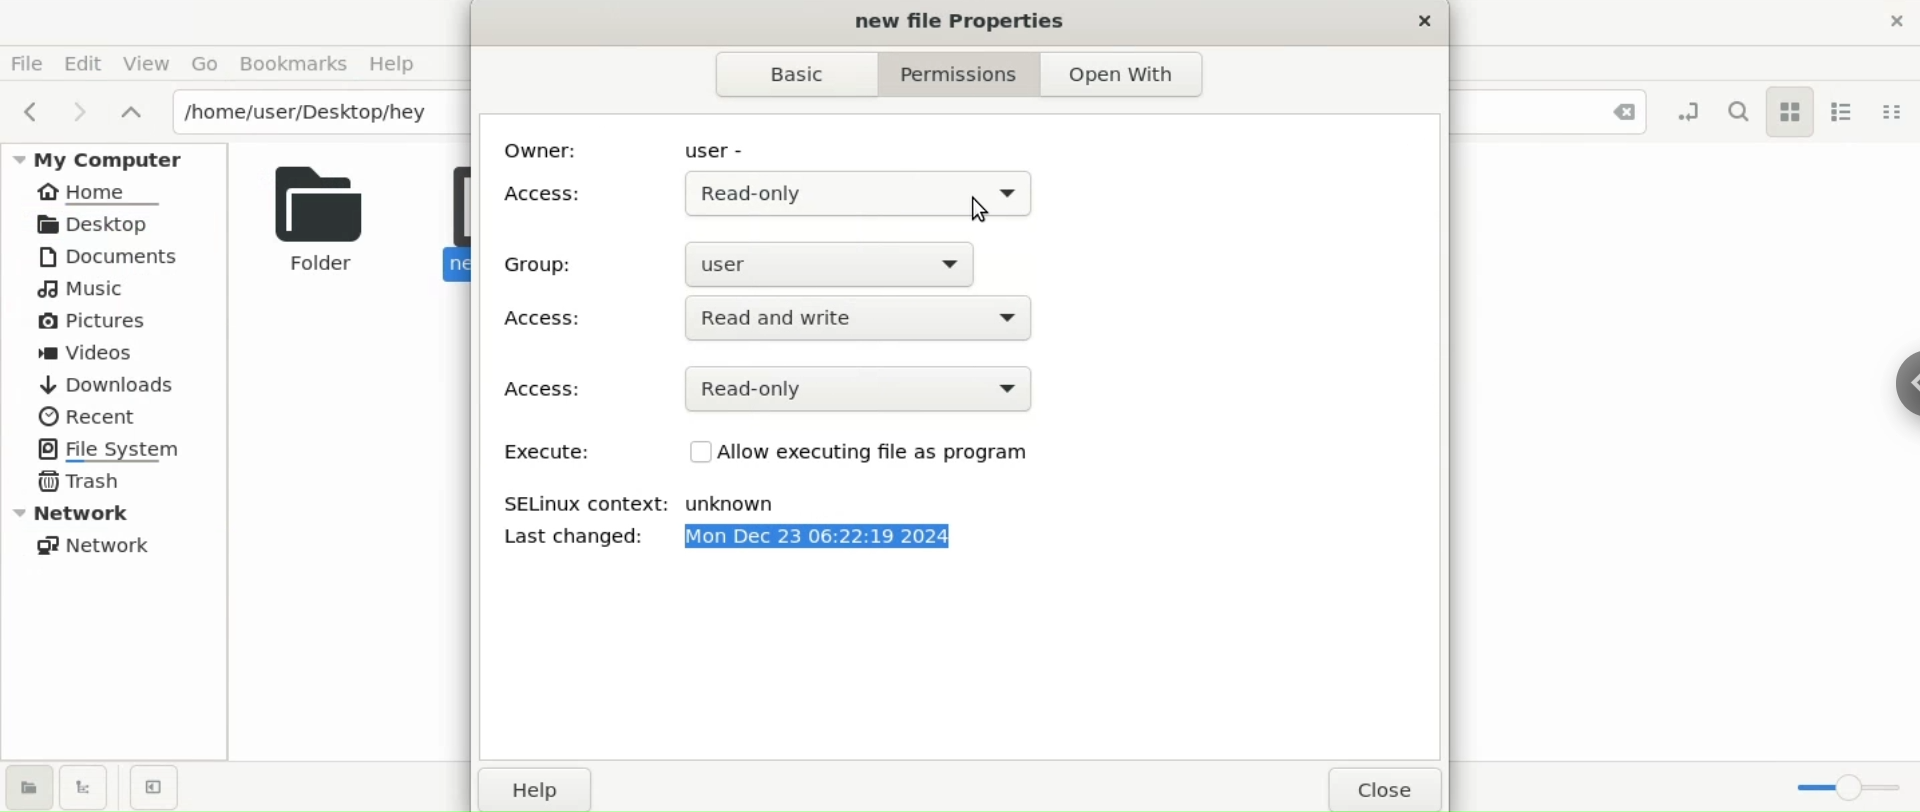 Image resolution: width=1920 pixels, height=812 pixels. What do you see at coordinates (828, 542) in the screenshot?
I see `Last changed: Mon Dec 23 06:22:19 2024` at bounding box center [828, 542].